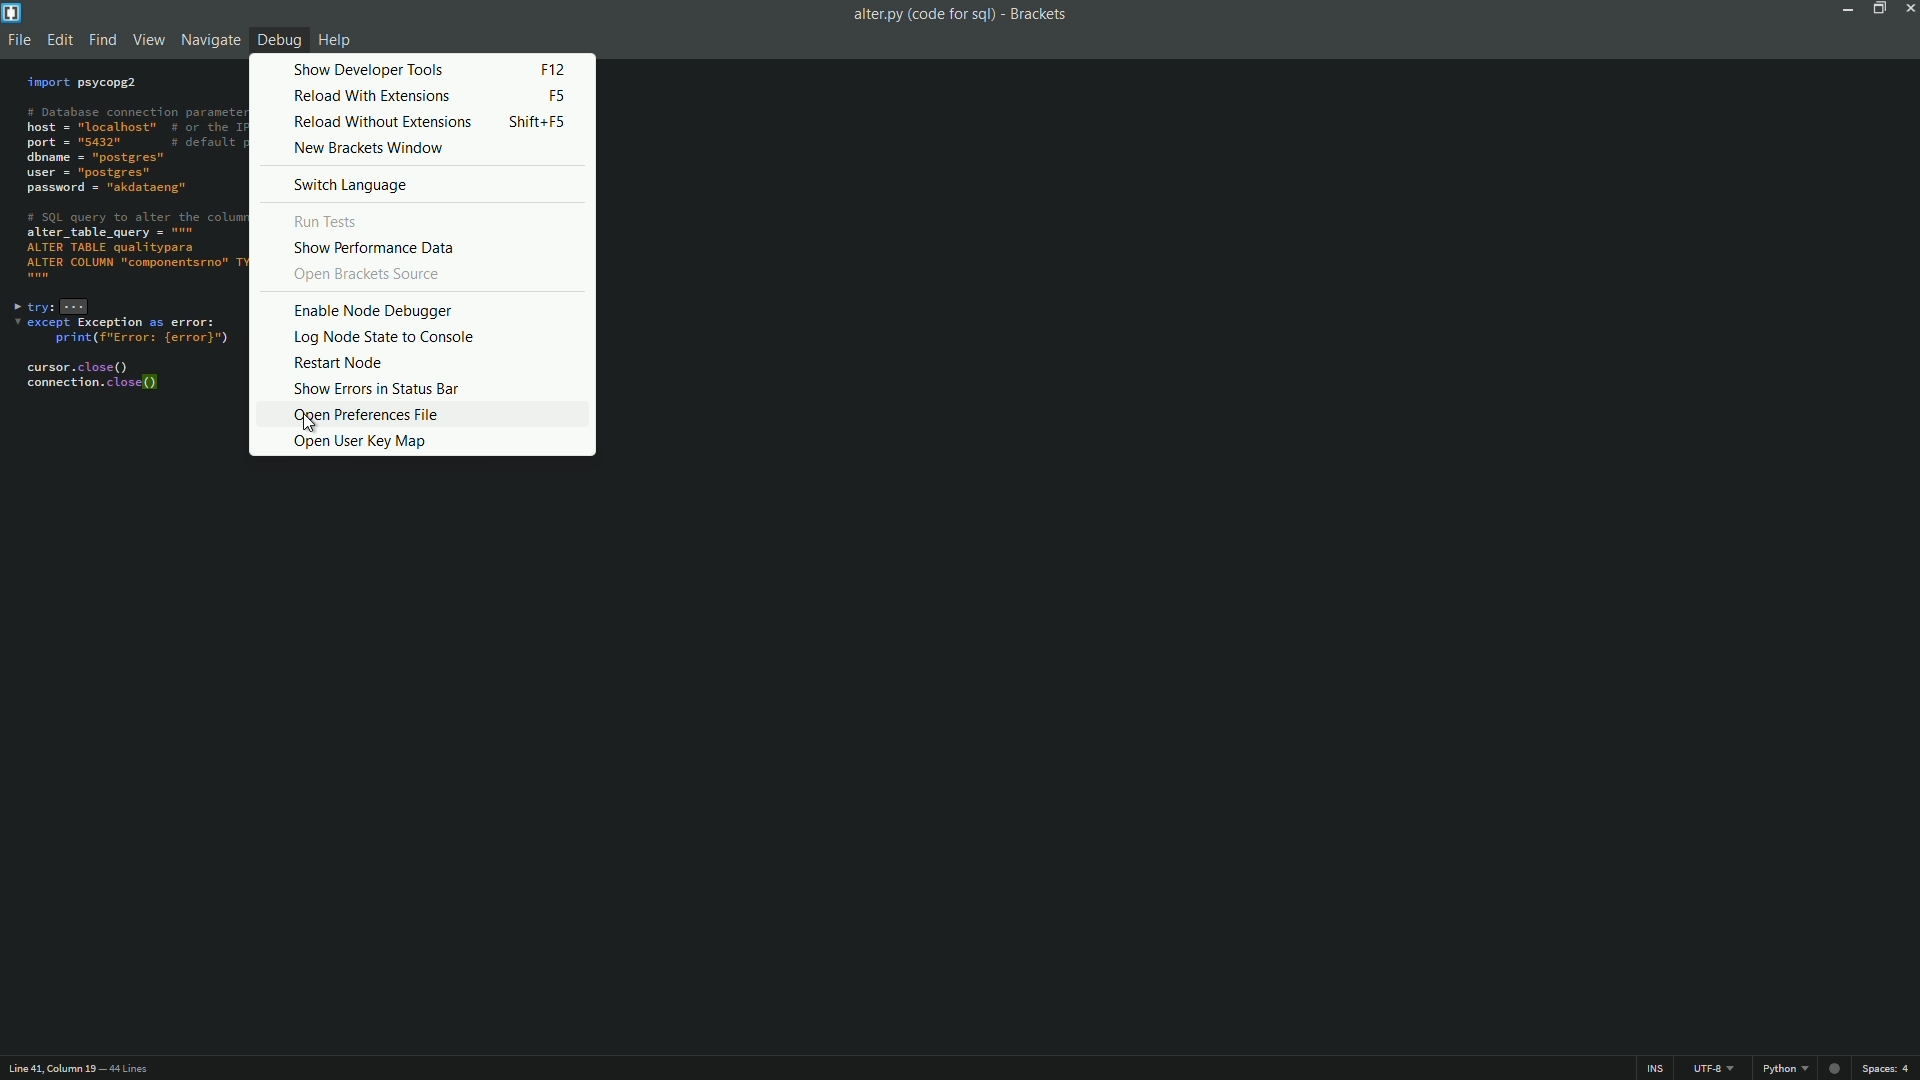 Image resolution: width=1920 pixels, height=1080 pixels. Describe the element at coordinates (1877, 8) in the screenshot. I see `Maximize` at that location.